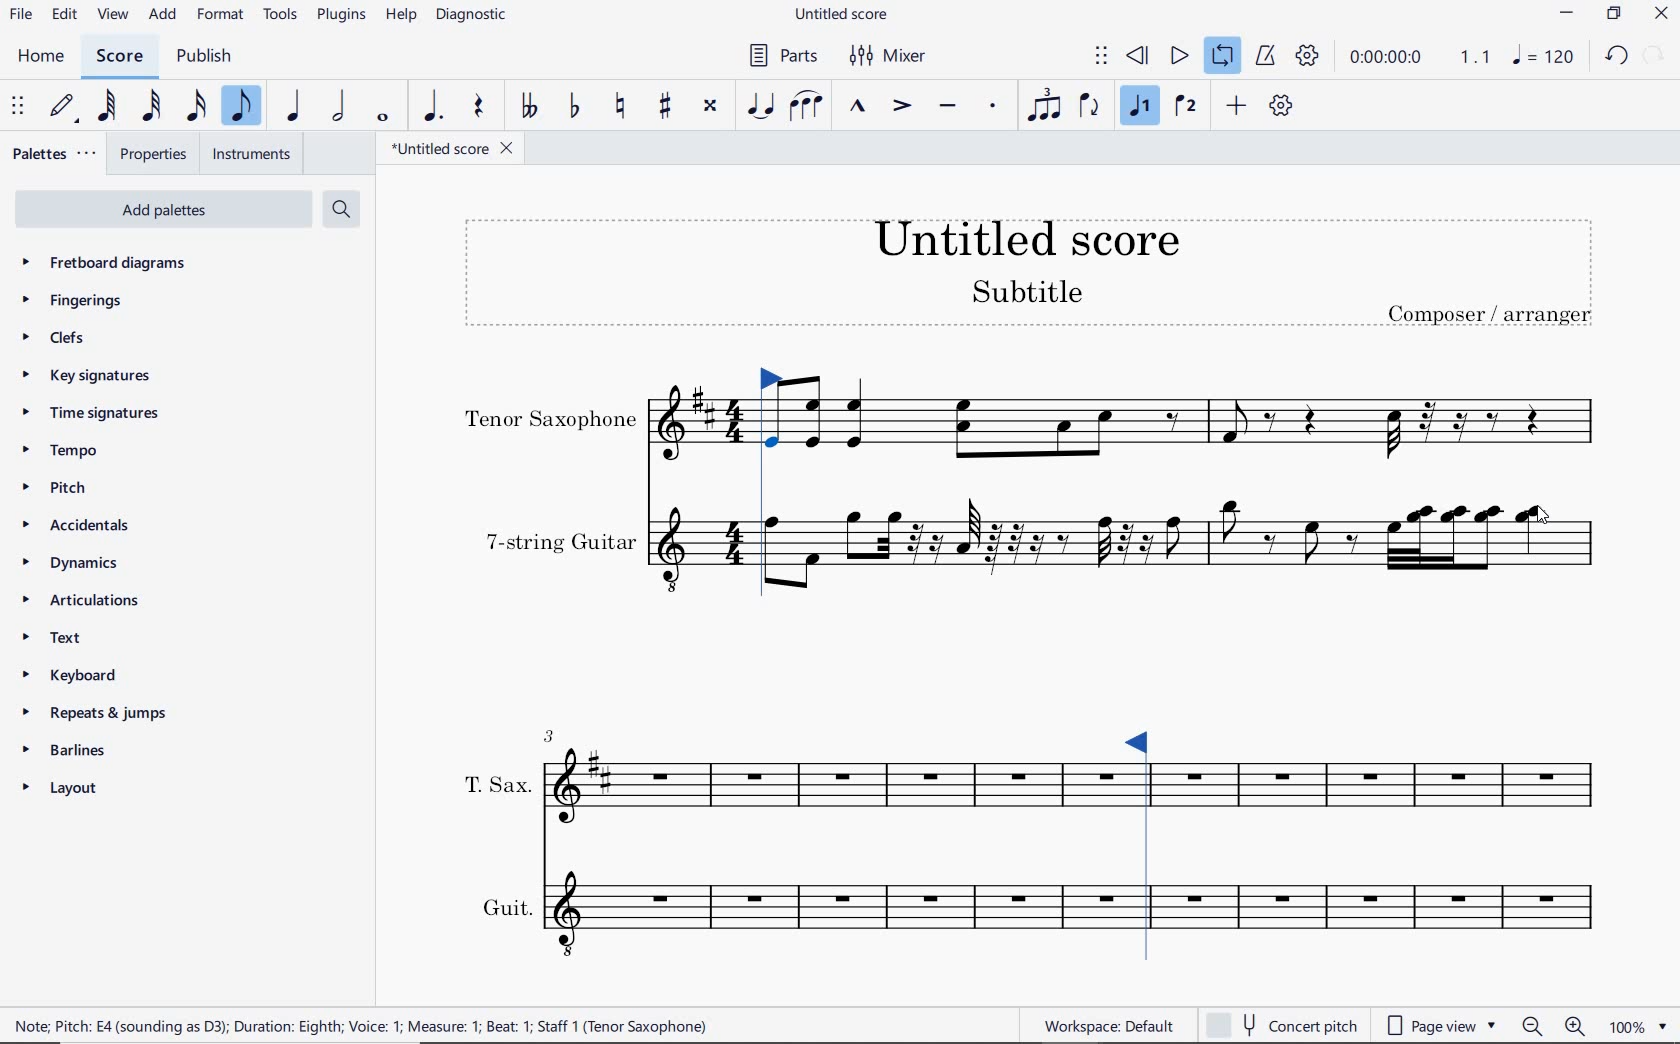 This screenshot has width=1680, height=1044. What do you see at coordinates (771, 769) in the screenshot?
I see `INSTRUMENT: T.SAX` at bounding box center [771, 769].